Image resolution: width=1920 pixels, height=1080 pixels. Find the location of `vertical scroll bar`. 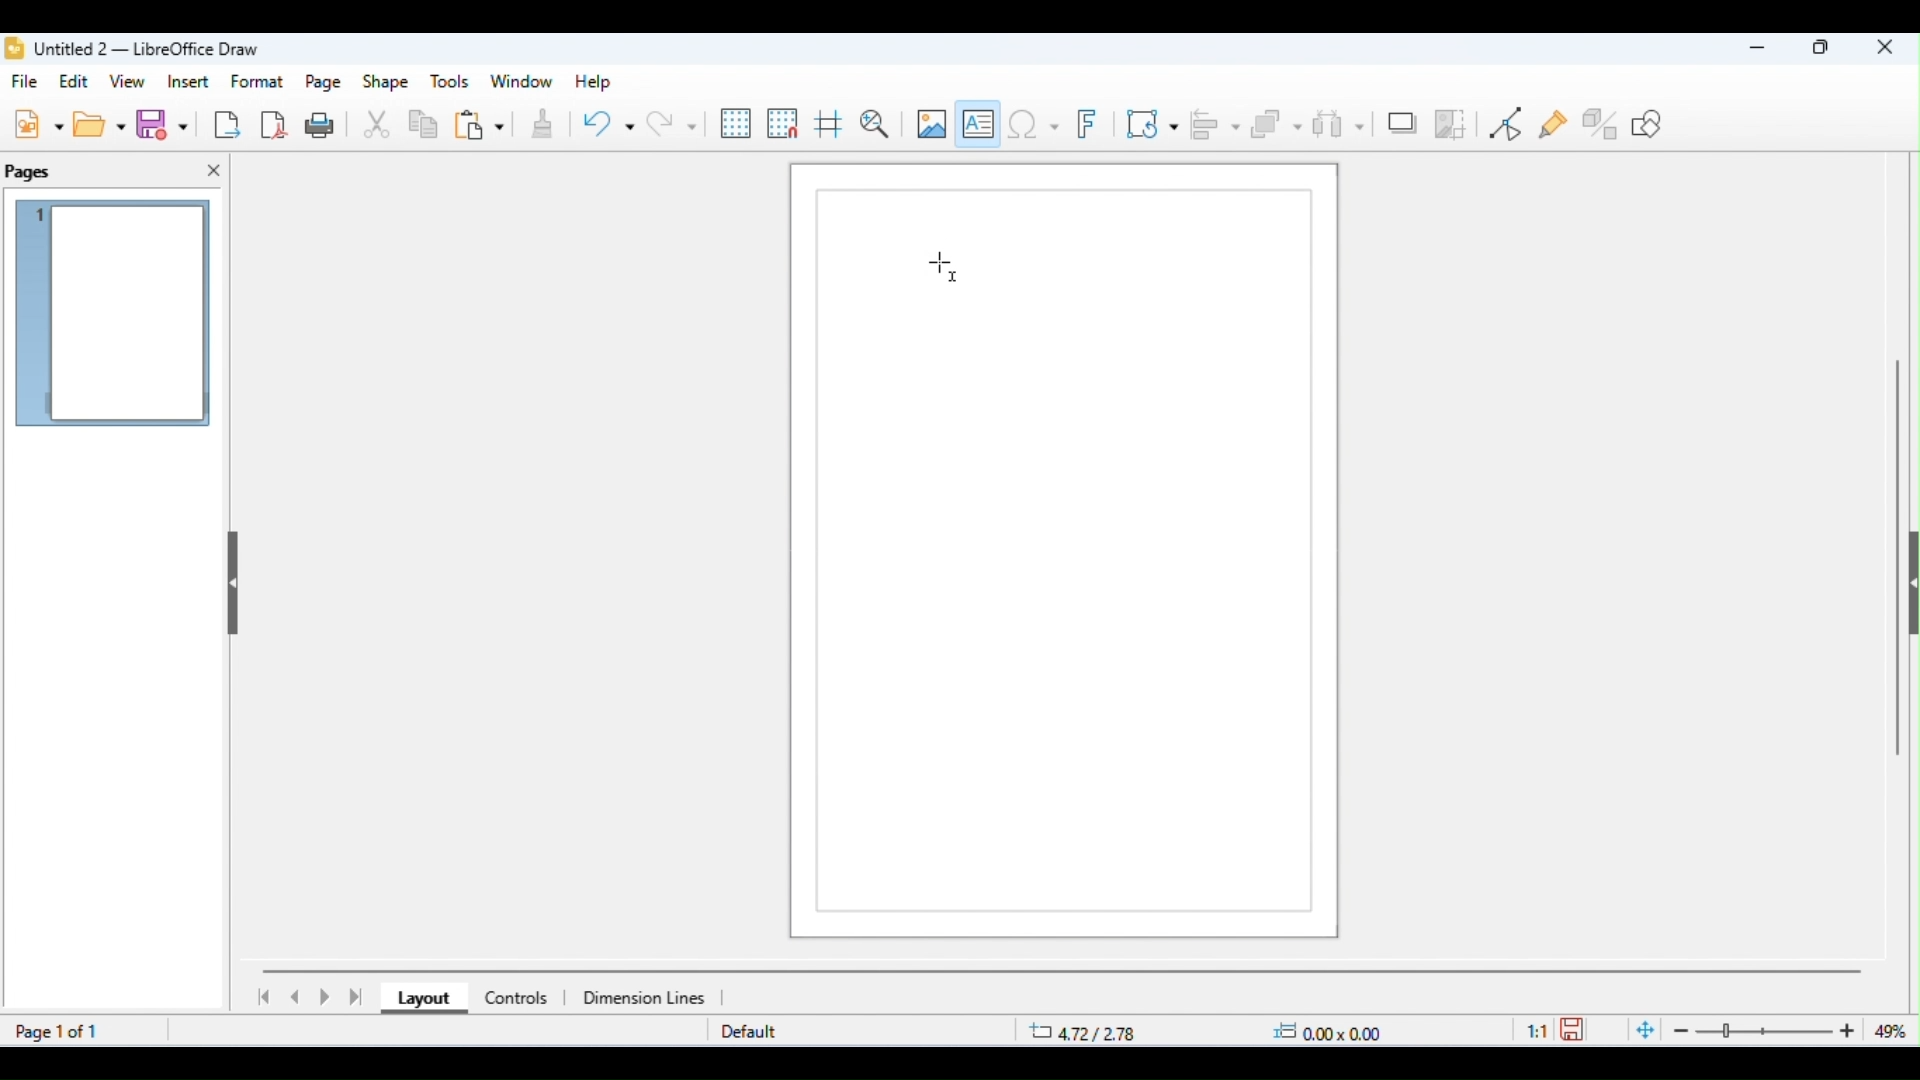

vertical scroll bar is located at coordinates (1898, 550).